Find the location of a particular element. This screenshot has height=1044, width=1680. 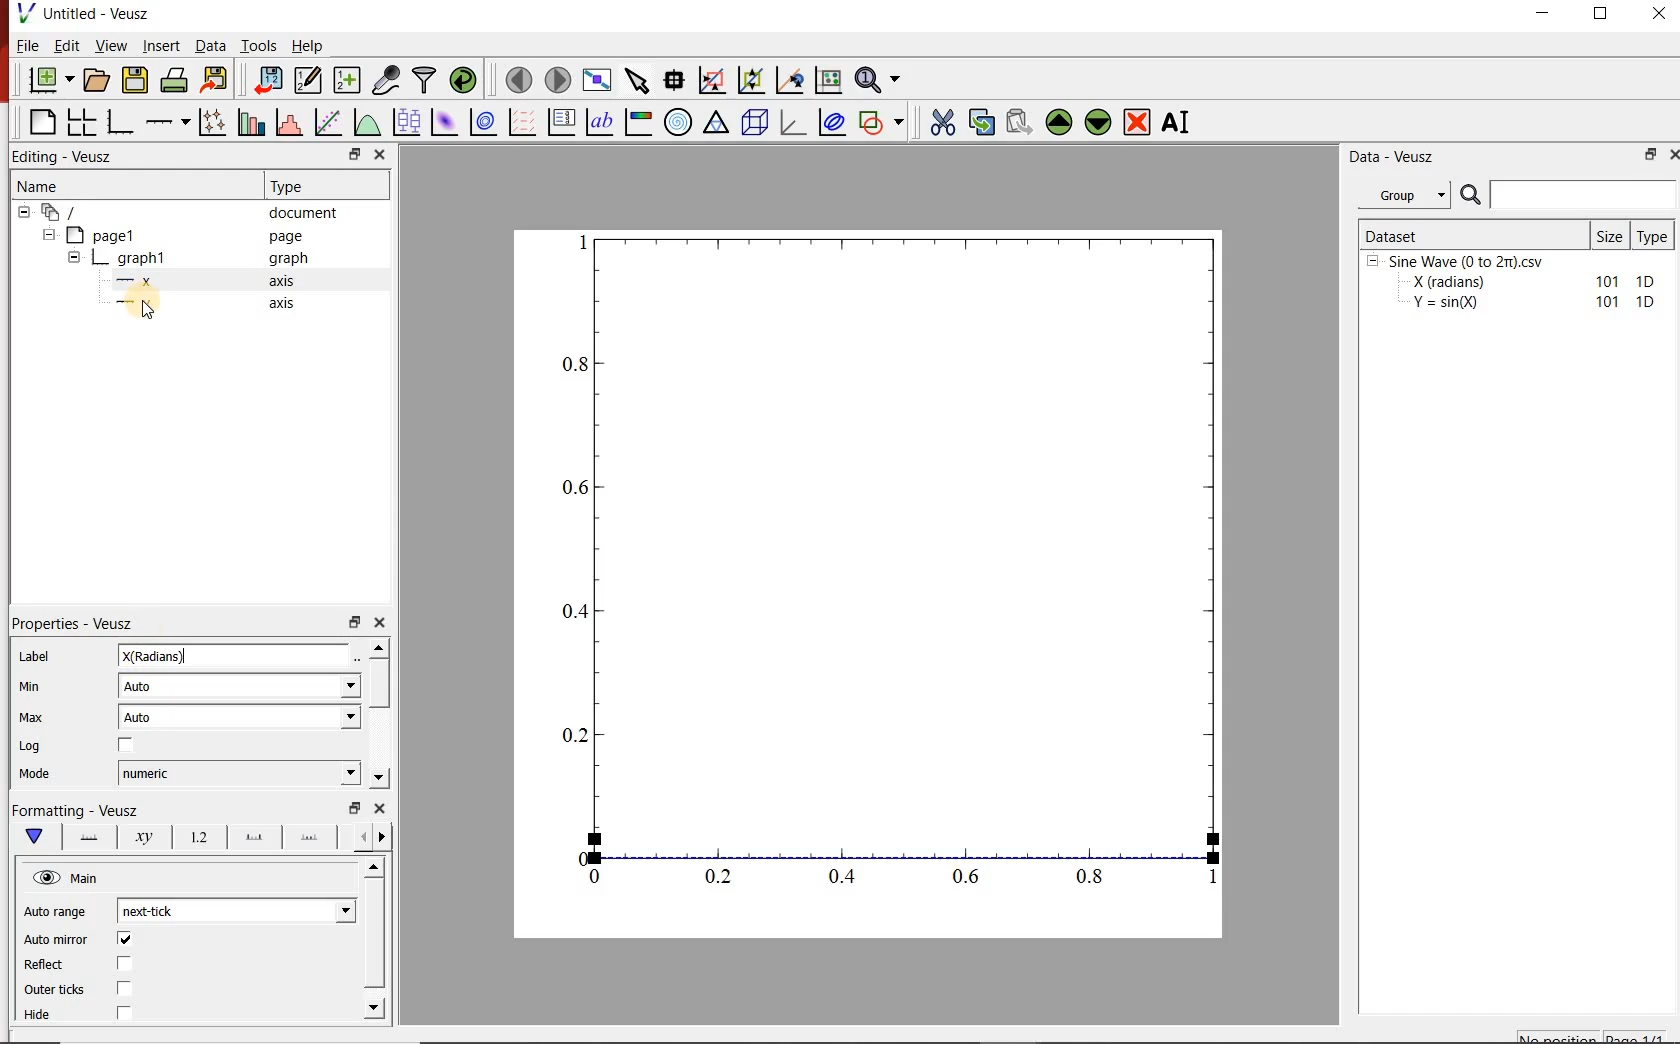

capture remote data is located at coordinates (388, 80).